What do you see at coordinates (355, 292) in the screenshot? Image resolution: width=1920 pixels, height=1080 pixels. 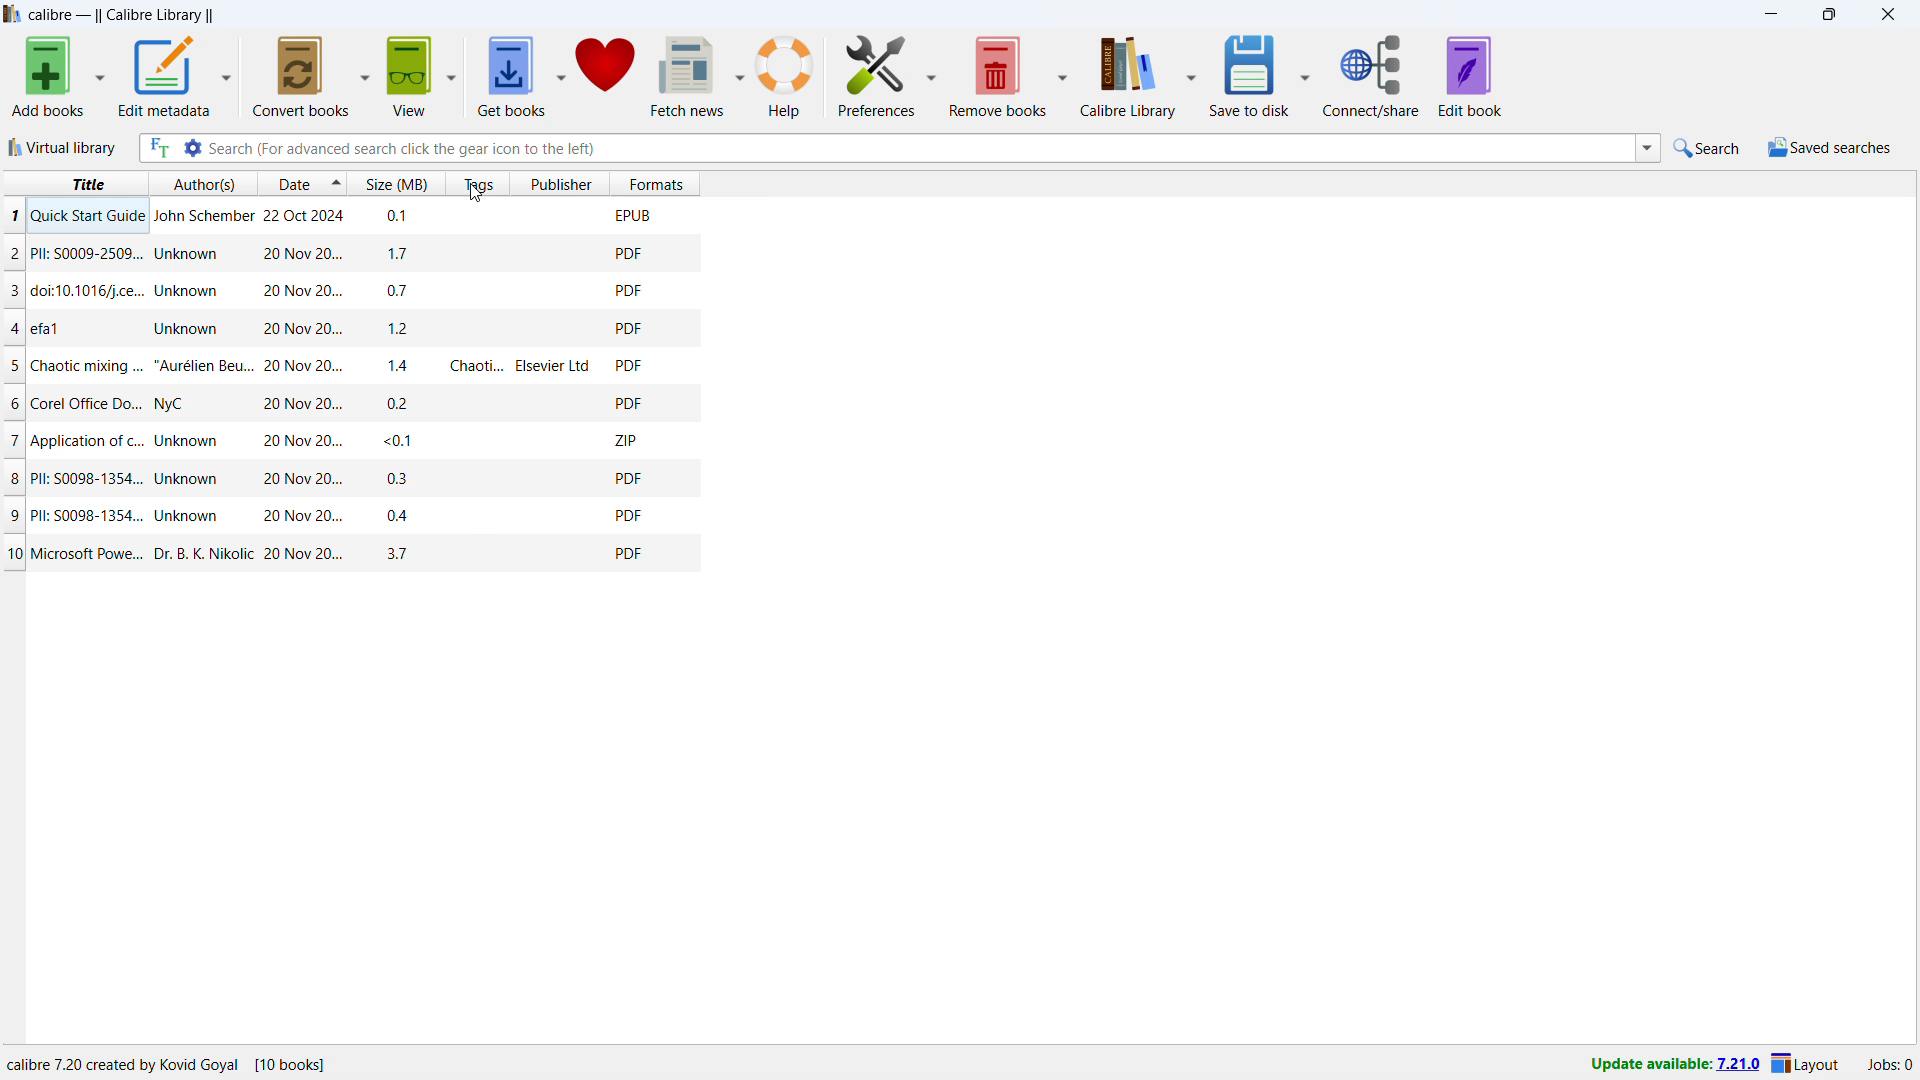 I see `> aor10.1016/).ce... Unknown <U Nov ZU... u.r POF` at bounding box center [355, 292].